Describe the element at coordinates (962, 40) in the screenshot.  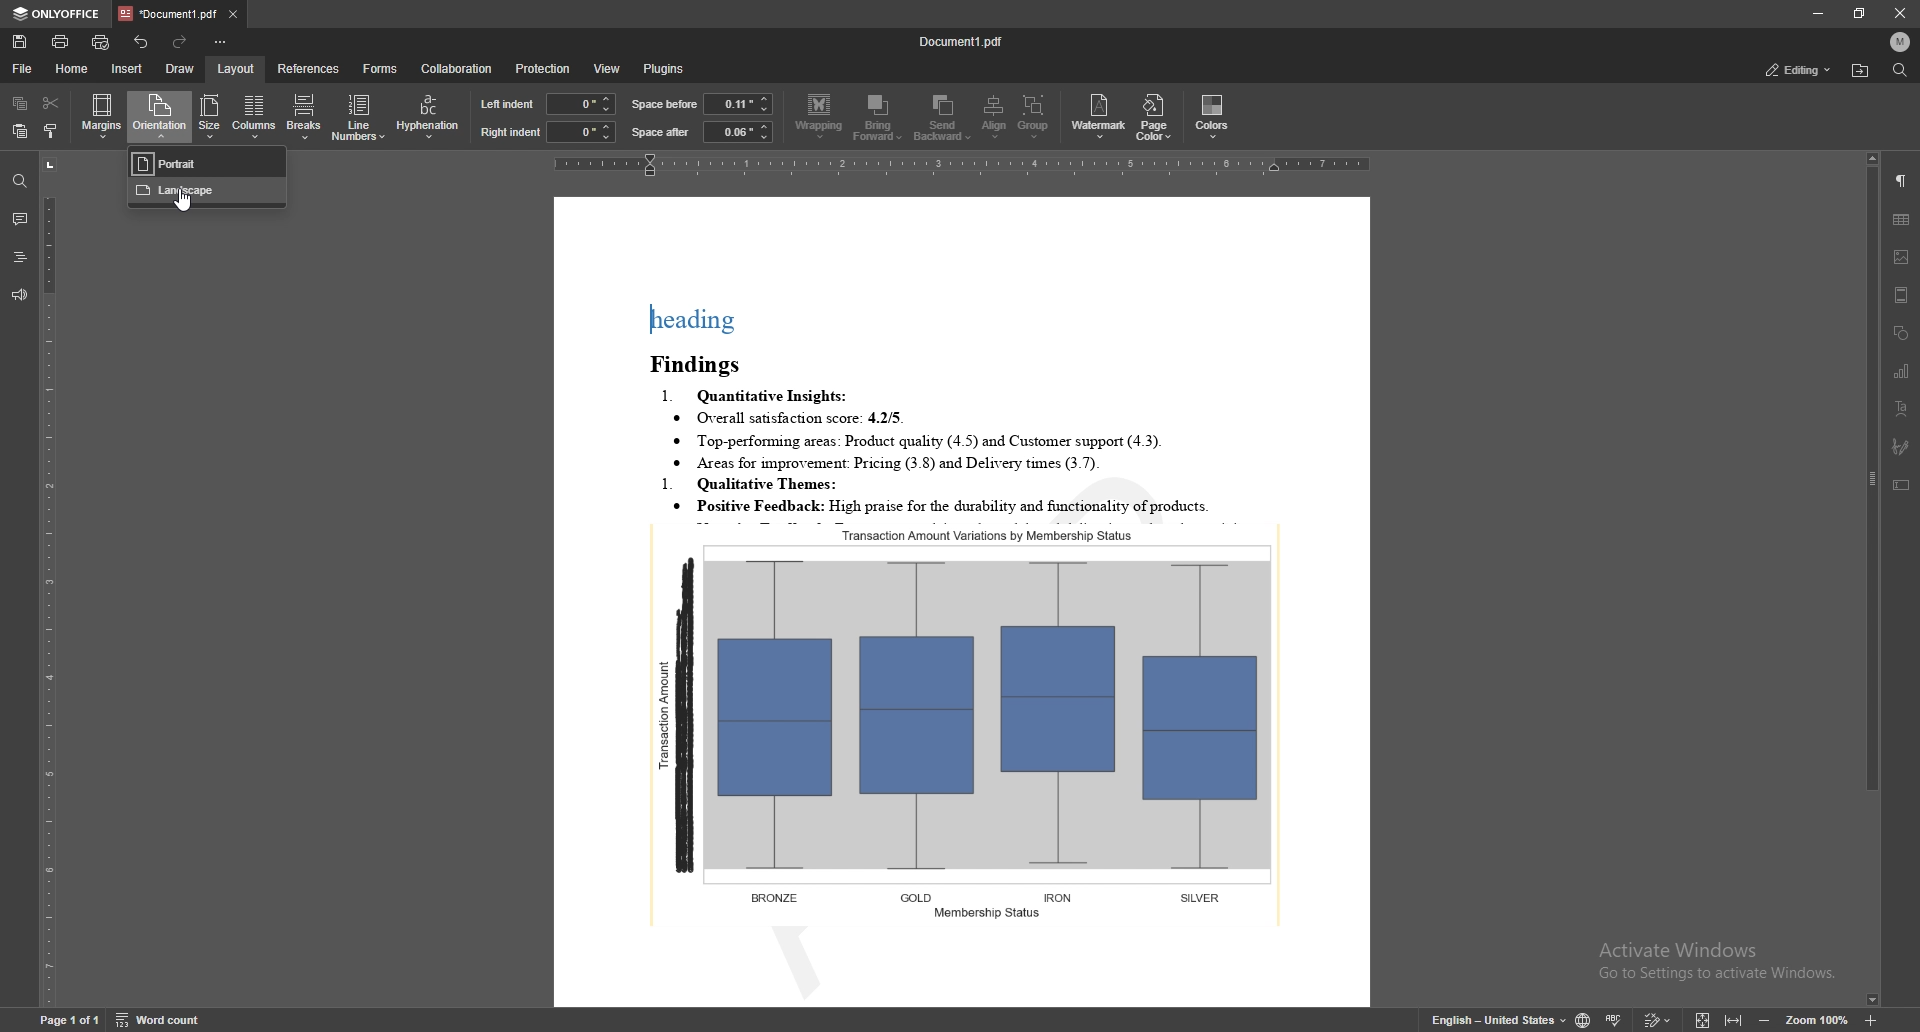
I see `file name` at that location.